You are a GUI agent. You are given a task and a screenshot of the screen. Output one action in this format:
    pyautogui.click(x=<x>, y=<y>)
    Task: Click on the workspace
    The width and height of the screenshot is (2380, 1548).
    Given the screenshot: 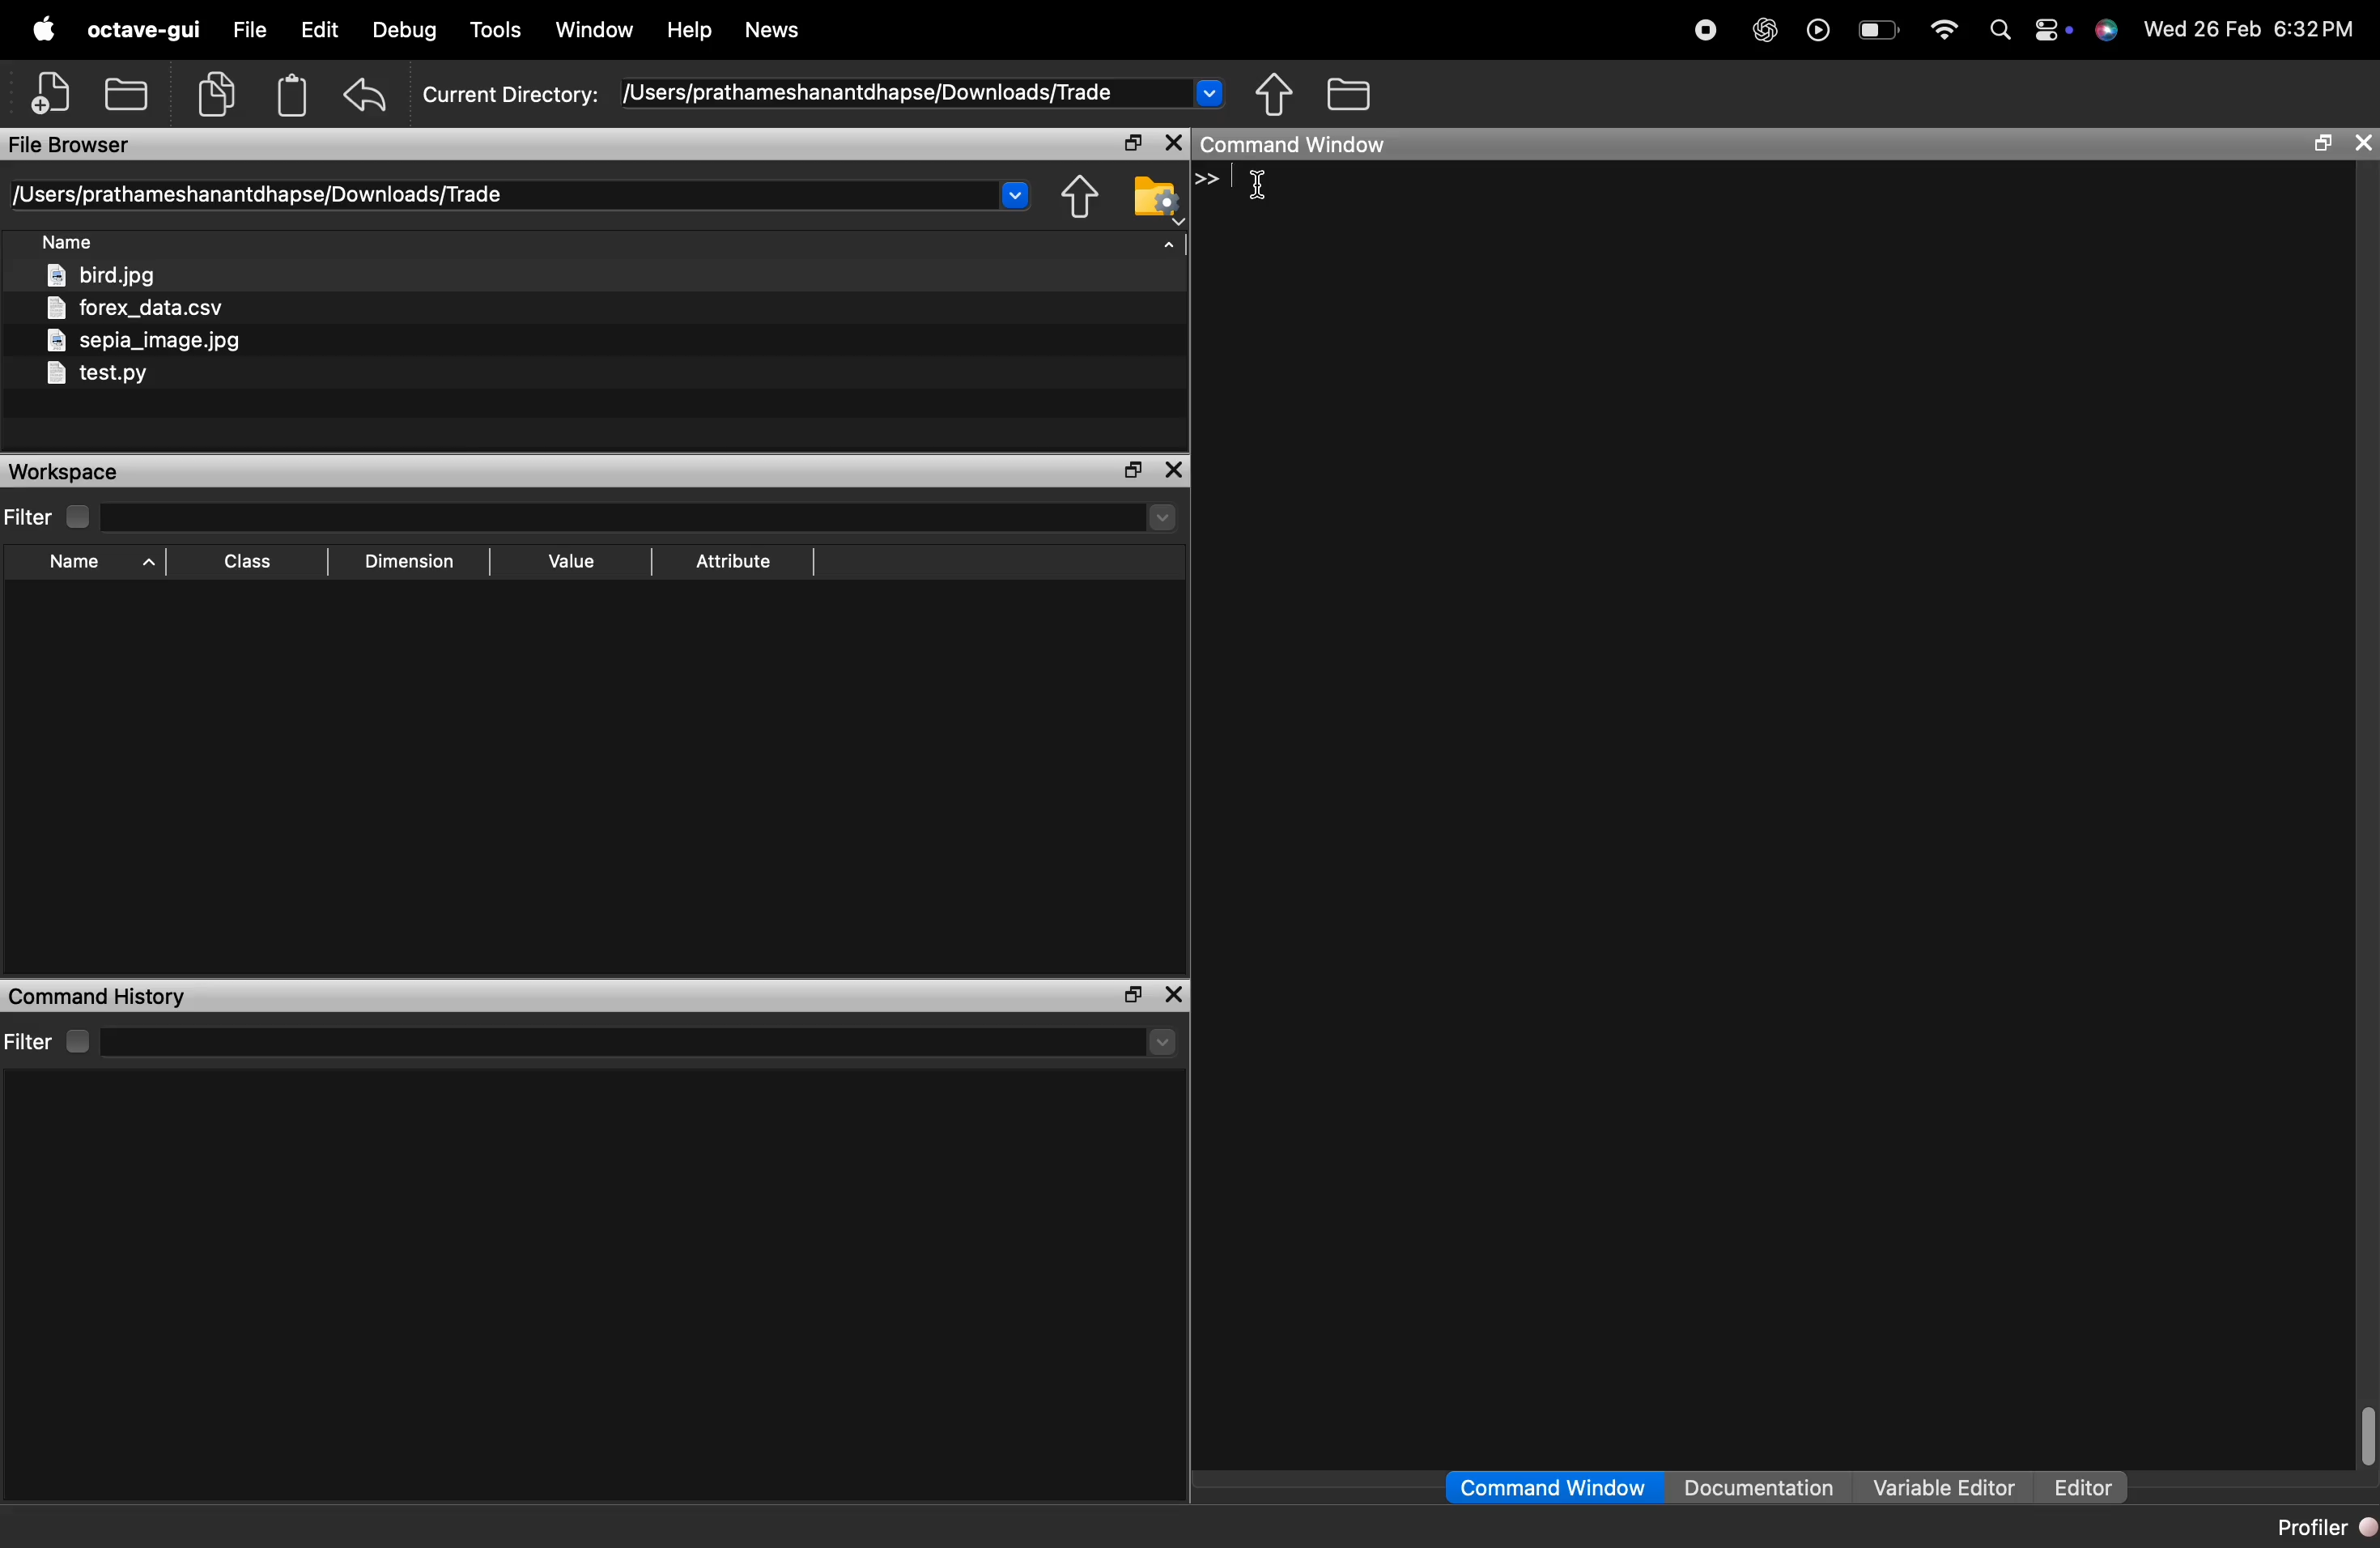 What is the action you would take?
    pyautogui.click(x=75, y=472)
    